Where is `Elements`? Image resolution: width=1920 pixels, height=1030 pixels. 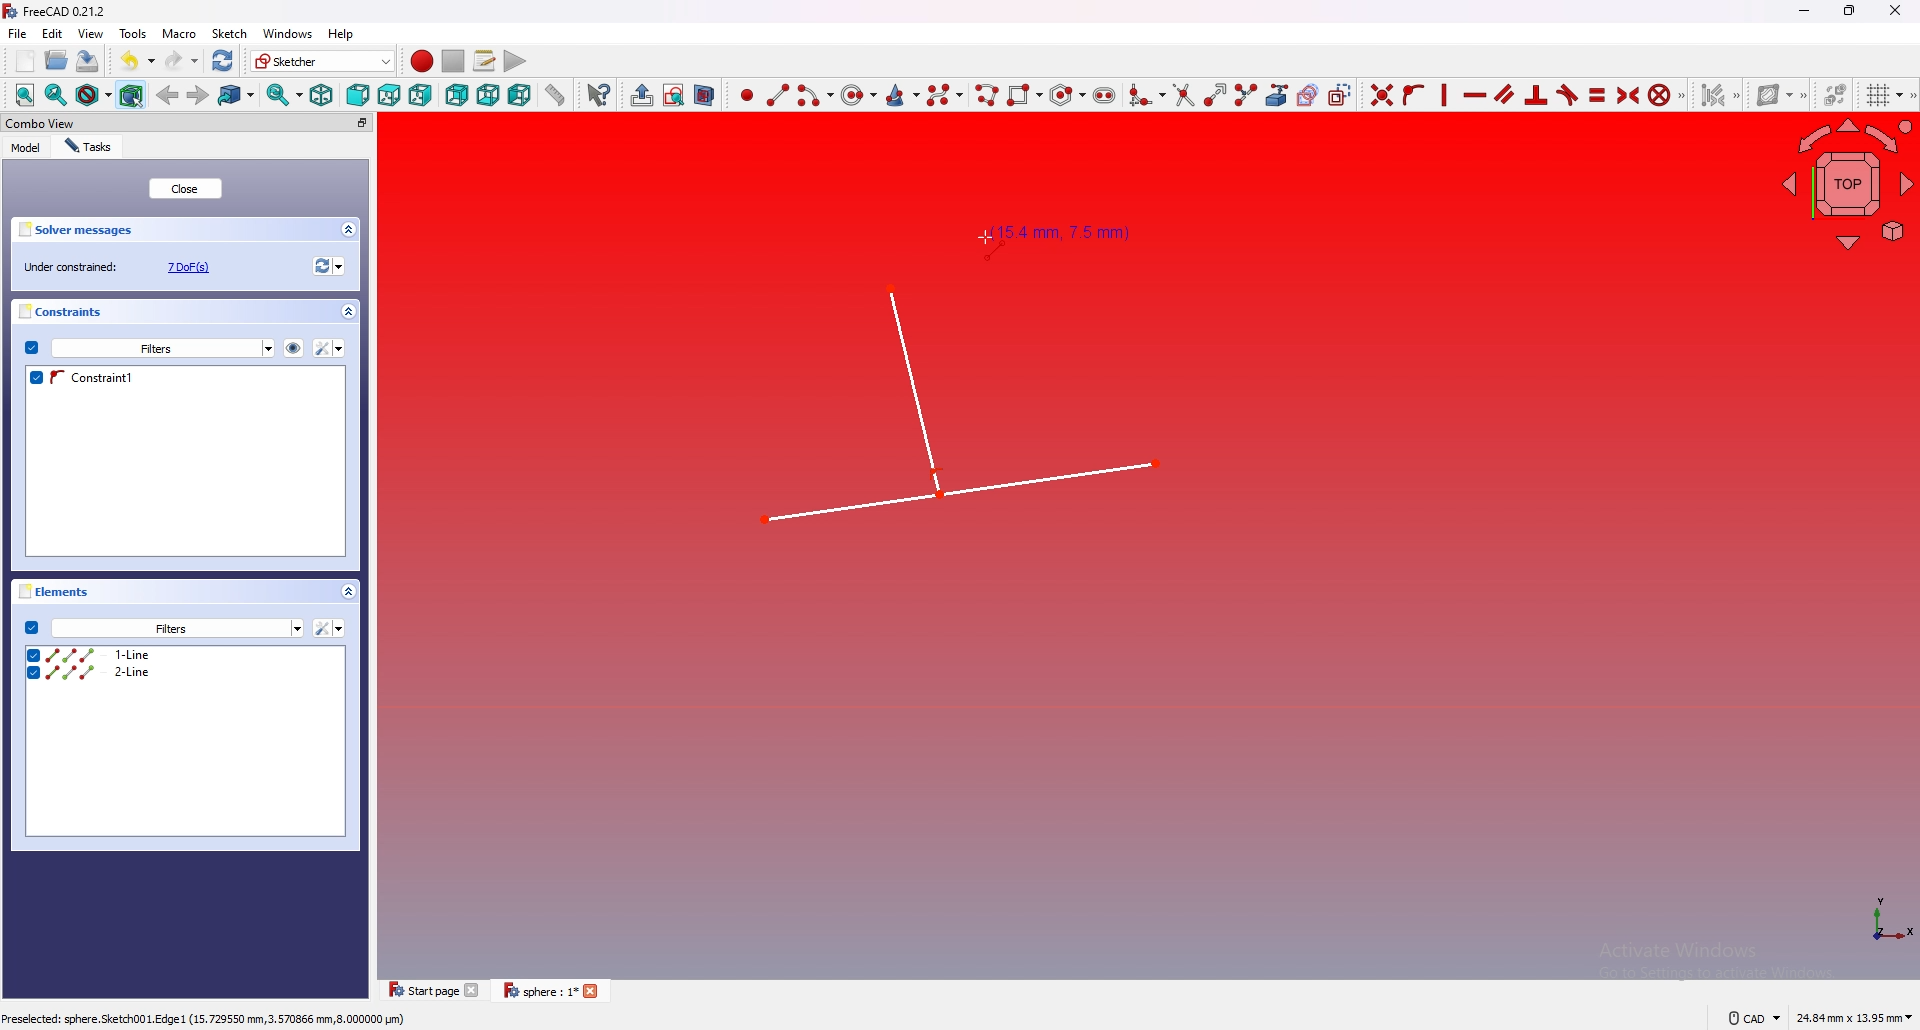
Elements is located at coordinates (192, 594).